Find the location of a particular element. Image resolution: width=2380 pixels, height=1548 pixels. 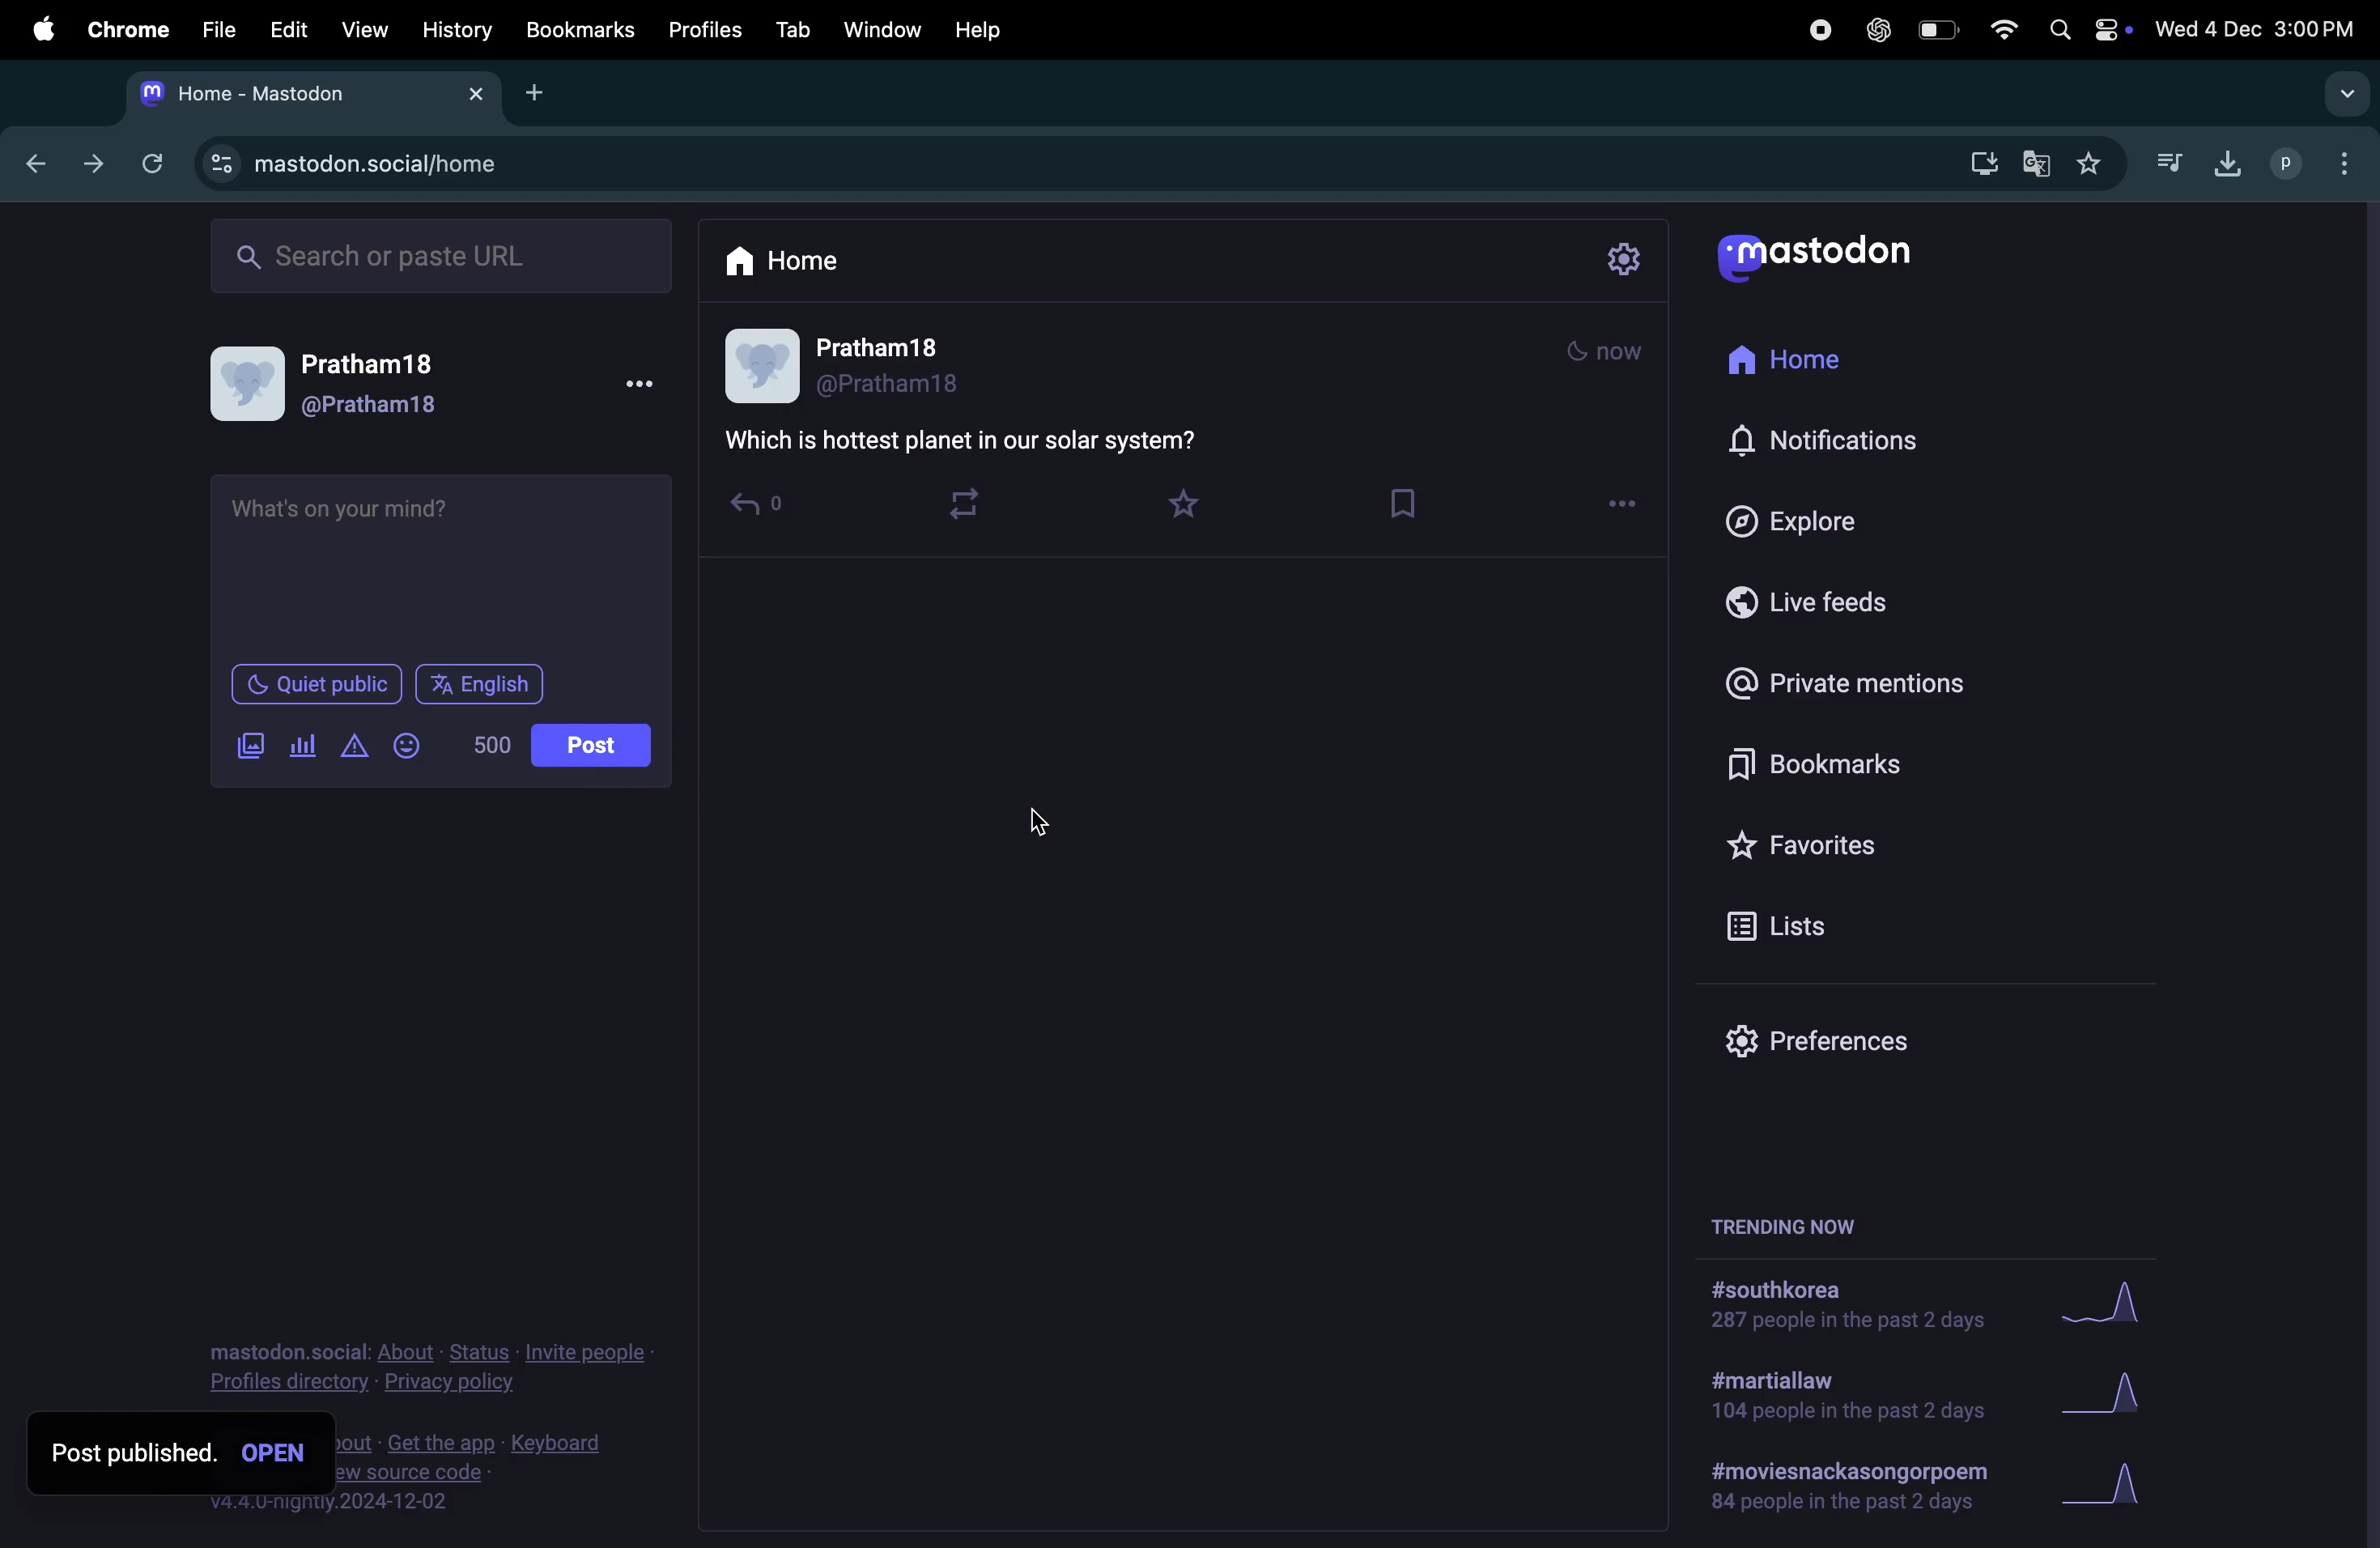

download is located at coordinates (1980, 165).